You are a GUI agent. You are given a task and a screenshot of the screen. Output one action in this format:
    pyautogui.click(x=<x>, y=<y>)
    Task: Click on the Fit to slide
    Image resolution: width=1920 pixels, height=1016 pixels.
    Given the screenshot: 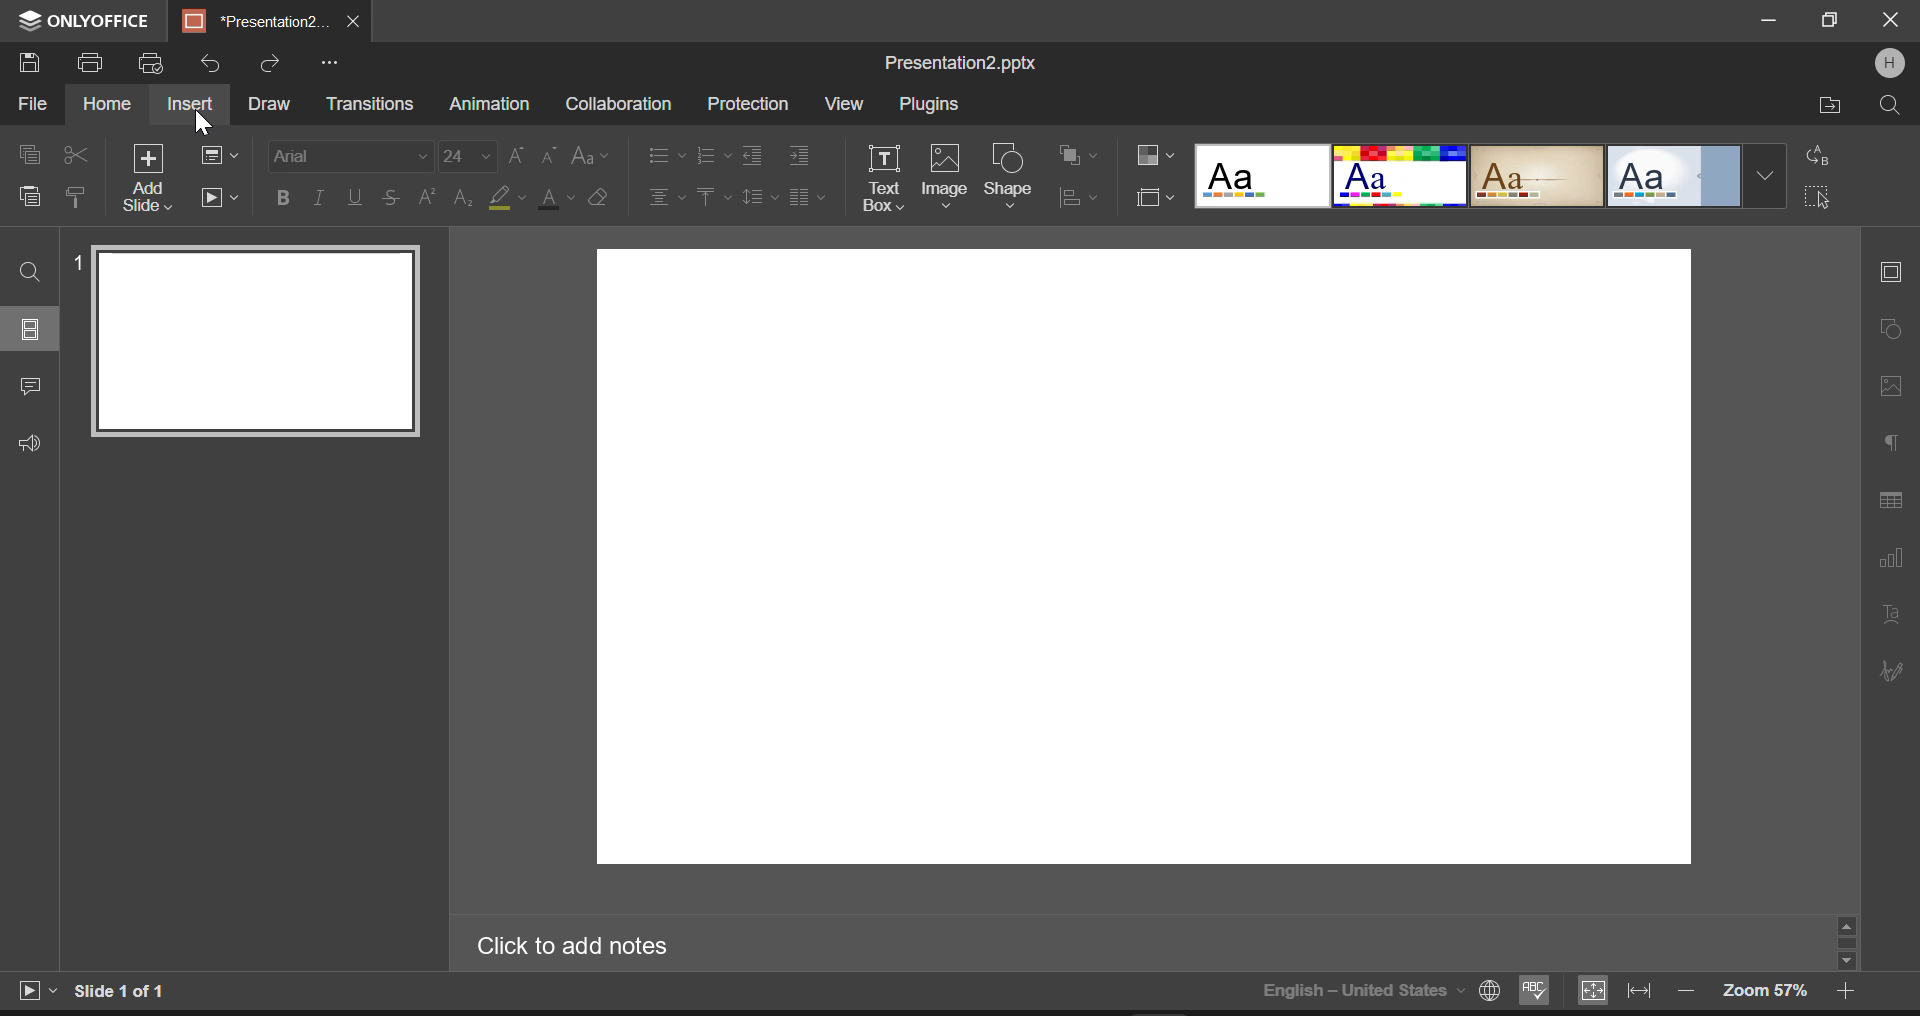 What is the action you would take?
    pyautogui.click(x=1591, y=991)
    